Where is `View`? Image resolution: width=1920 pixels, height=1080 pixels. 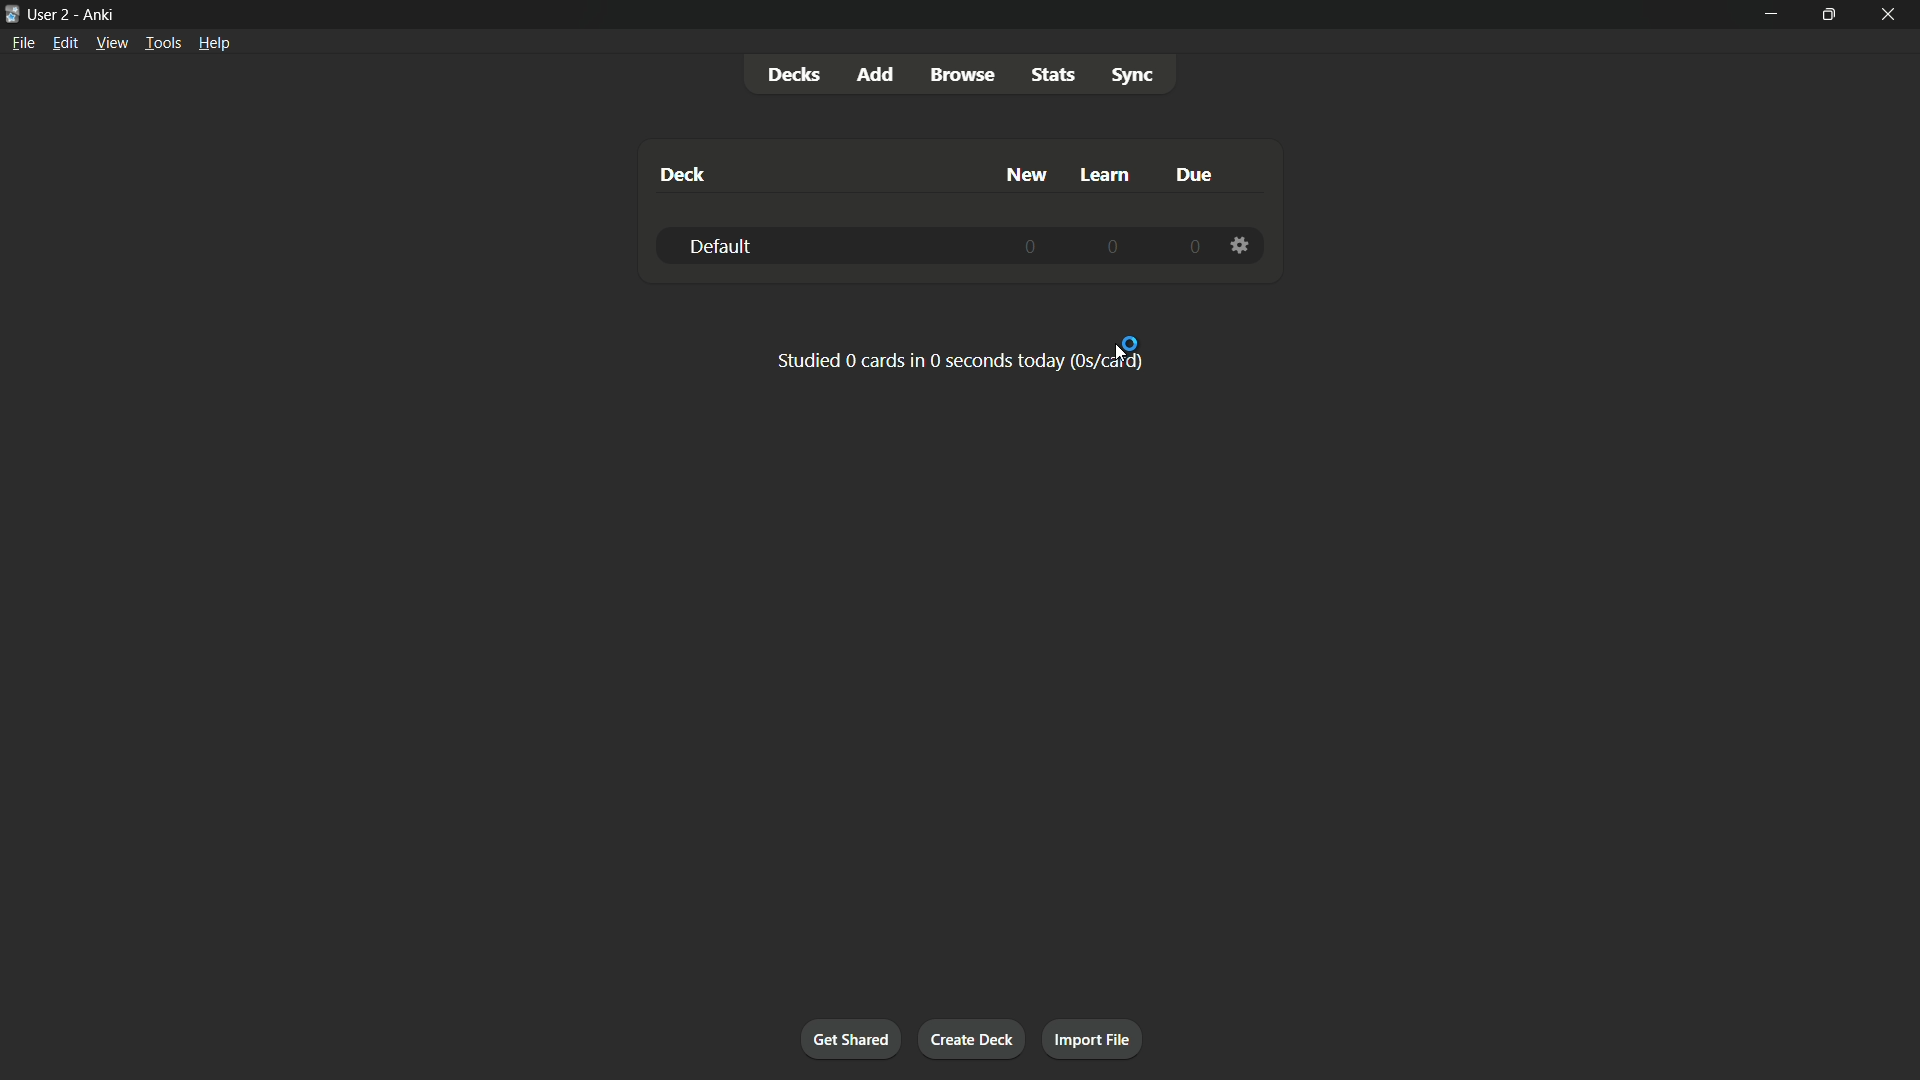
View is located at coordinates (110, 42).